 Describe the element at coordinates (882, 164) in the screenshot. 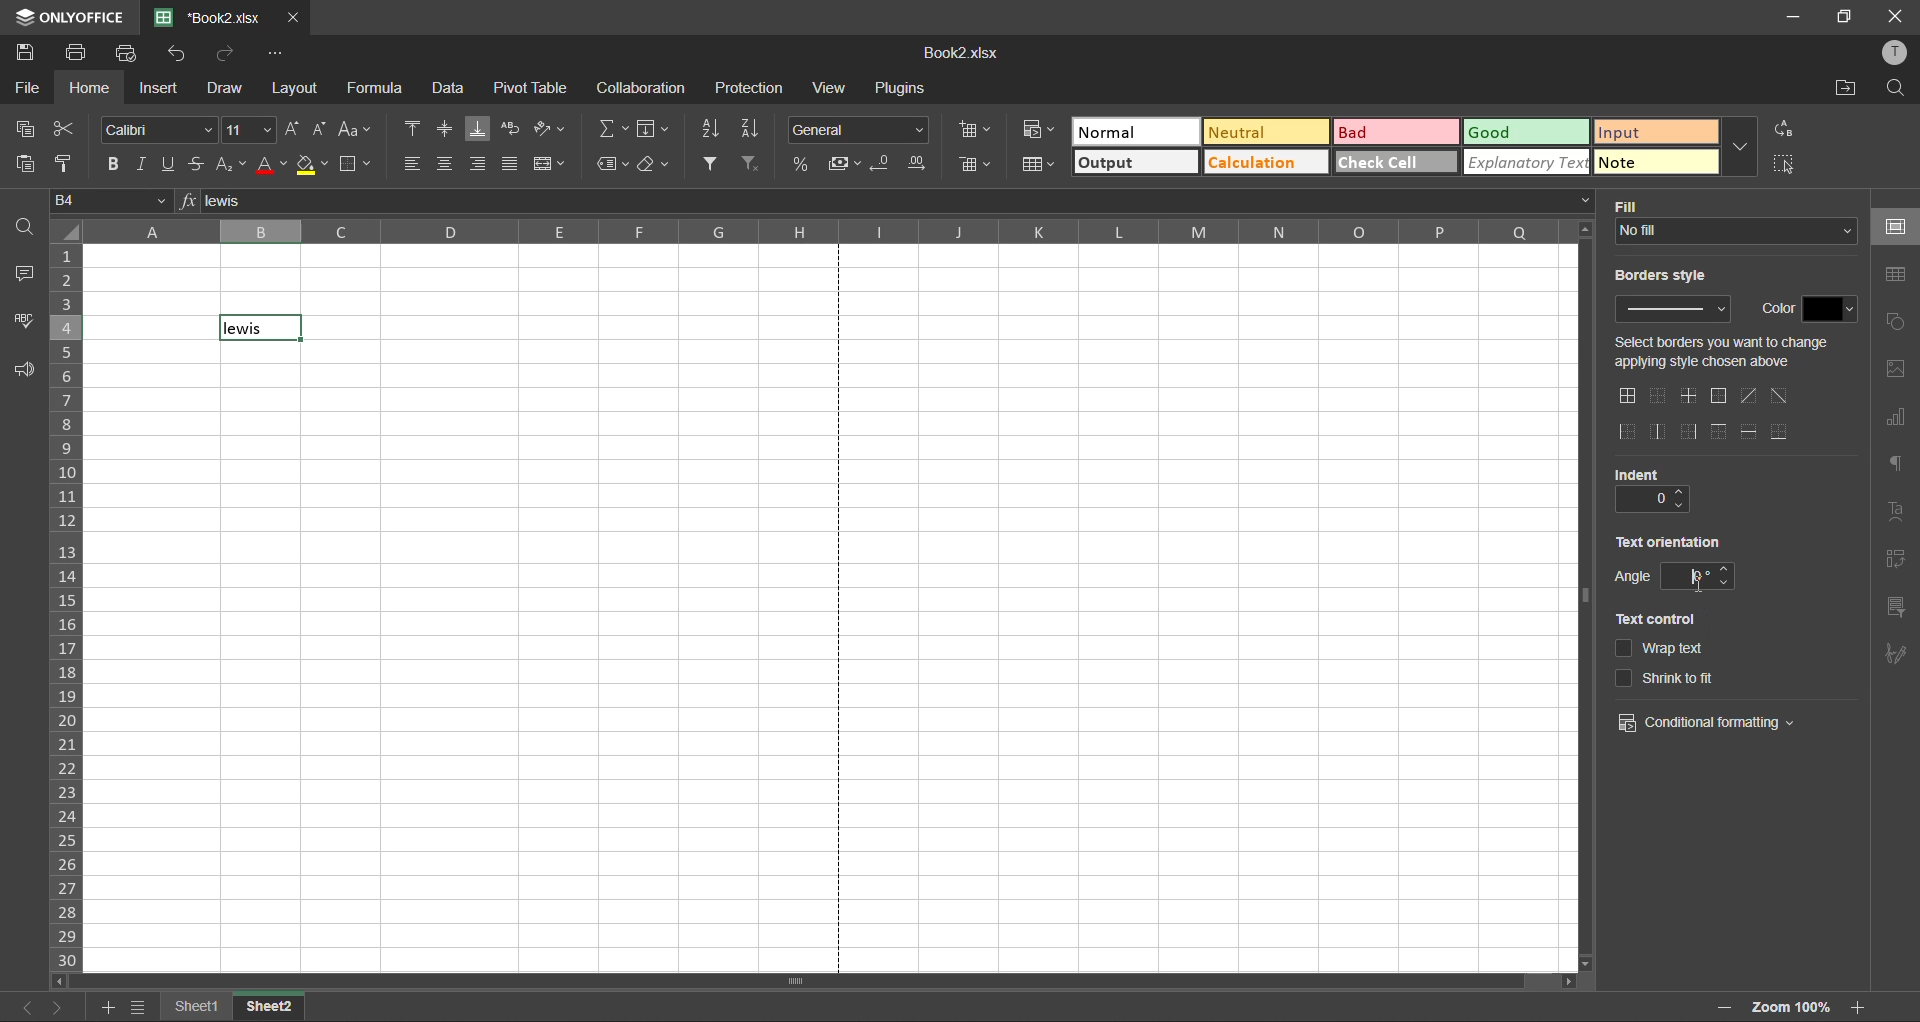

I see `decrease decimal` at that location.